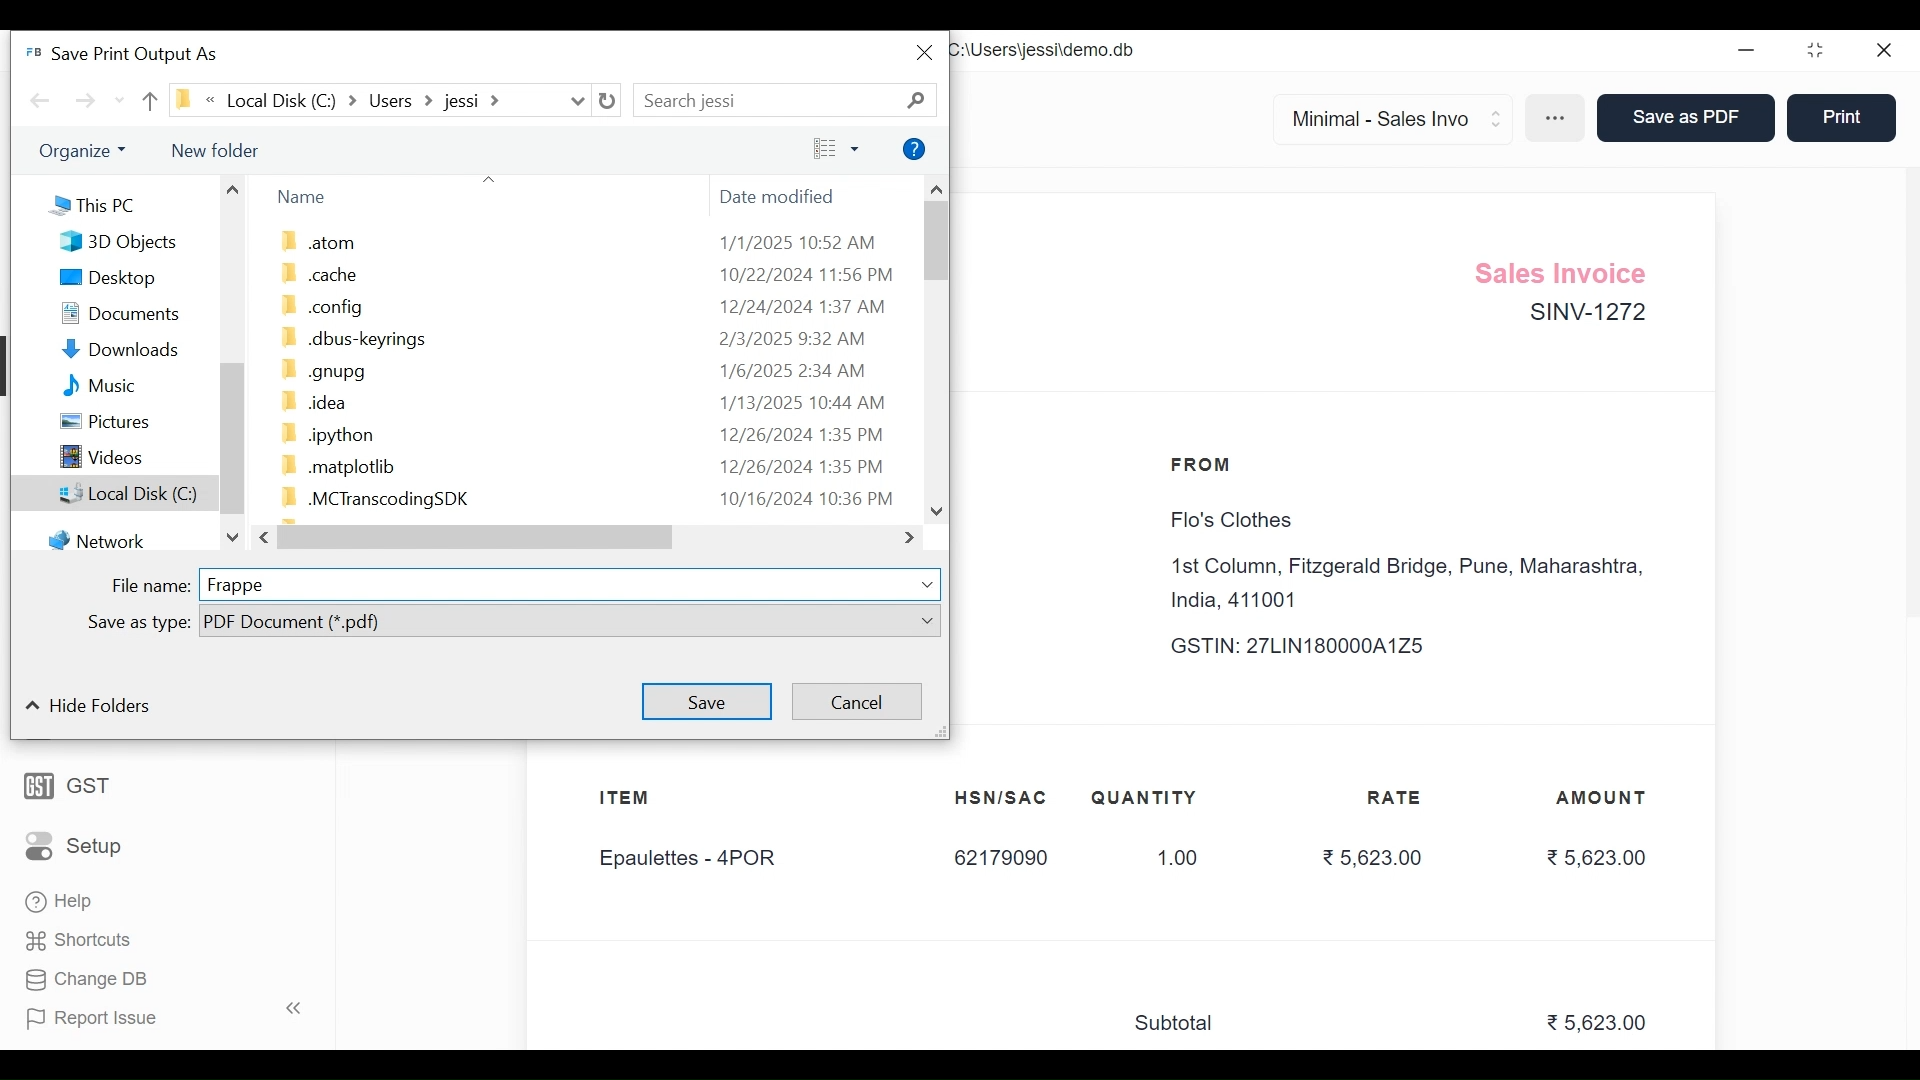  I want to click on .dbus-keyrings, so click(355, 339).